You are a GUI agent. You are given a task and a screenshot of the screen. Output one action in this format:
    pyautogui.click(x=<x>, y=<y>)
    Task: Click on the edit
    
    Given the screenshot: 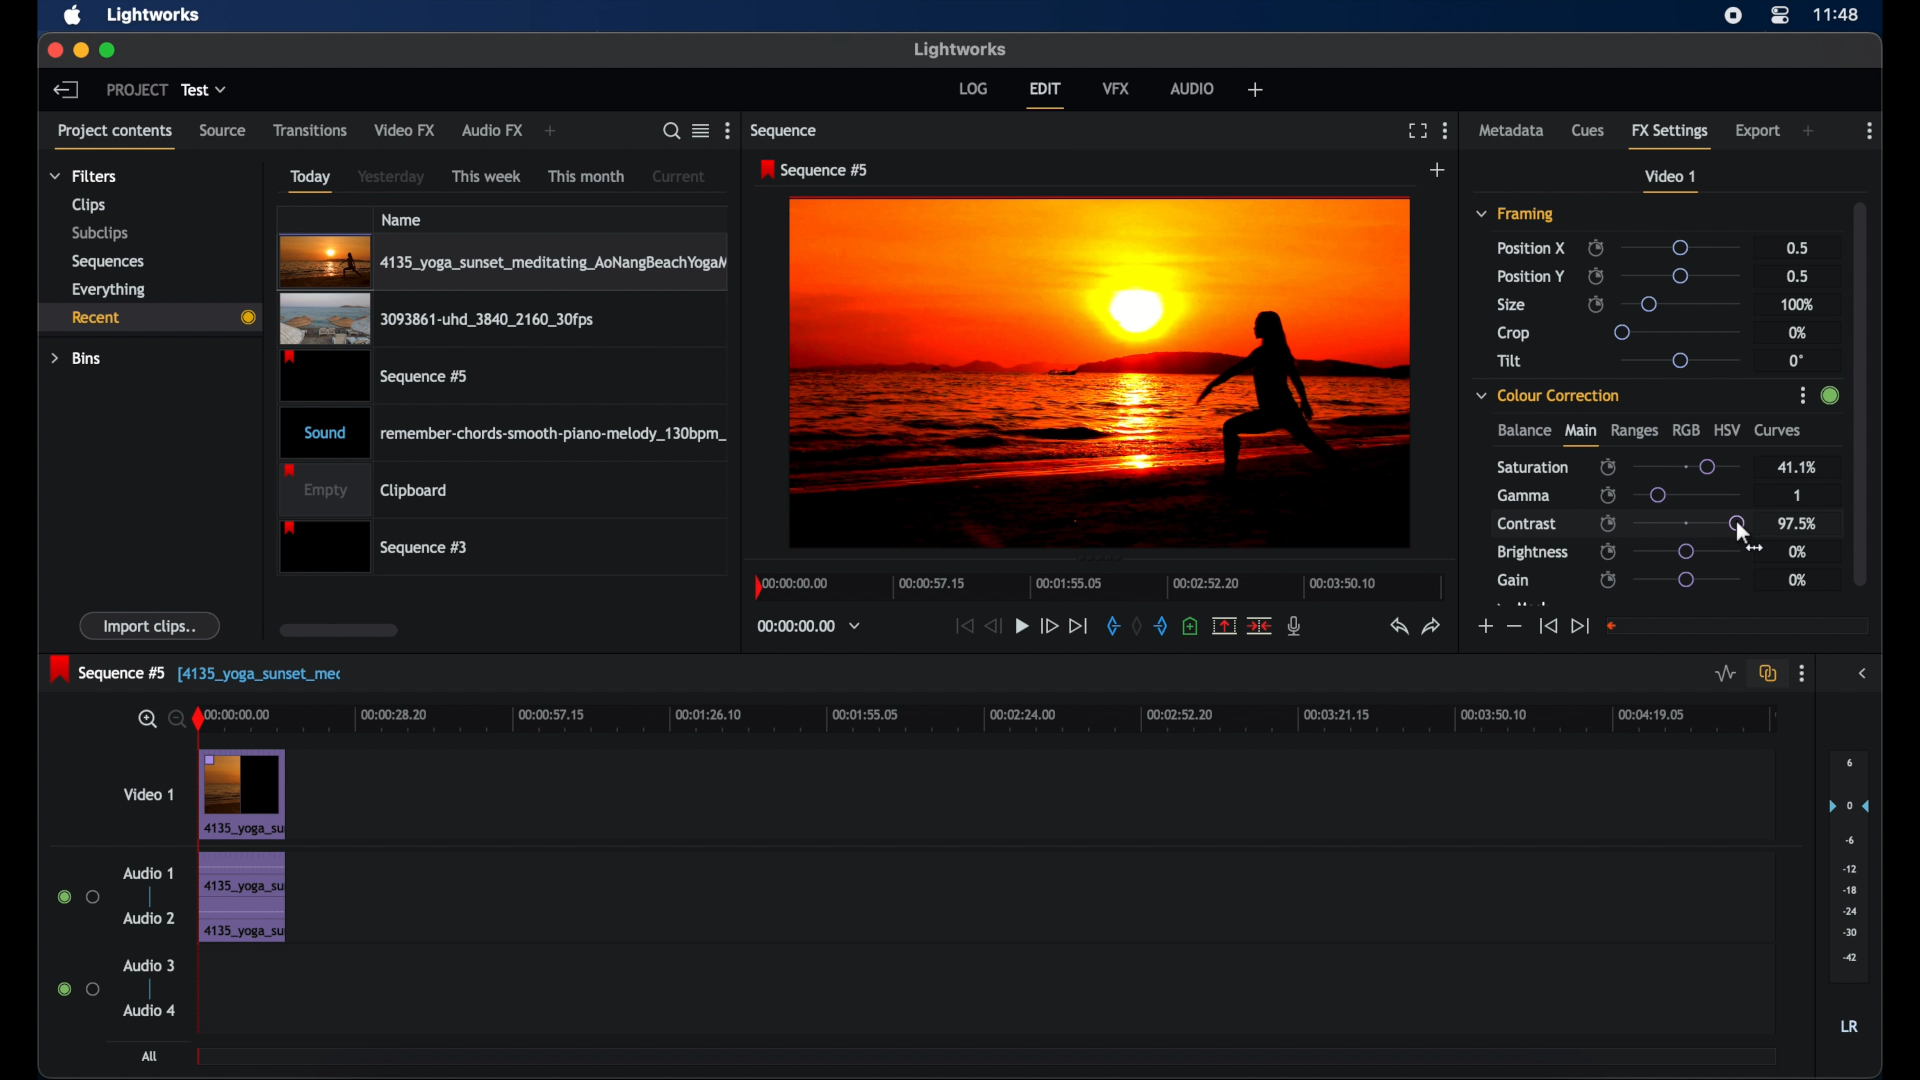 What is the action you would take?
    pyautogui.click(x=1045, y=95)
    